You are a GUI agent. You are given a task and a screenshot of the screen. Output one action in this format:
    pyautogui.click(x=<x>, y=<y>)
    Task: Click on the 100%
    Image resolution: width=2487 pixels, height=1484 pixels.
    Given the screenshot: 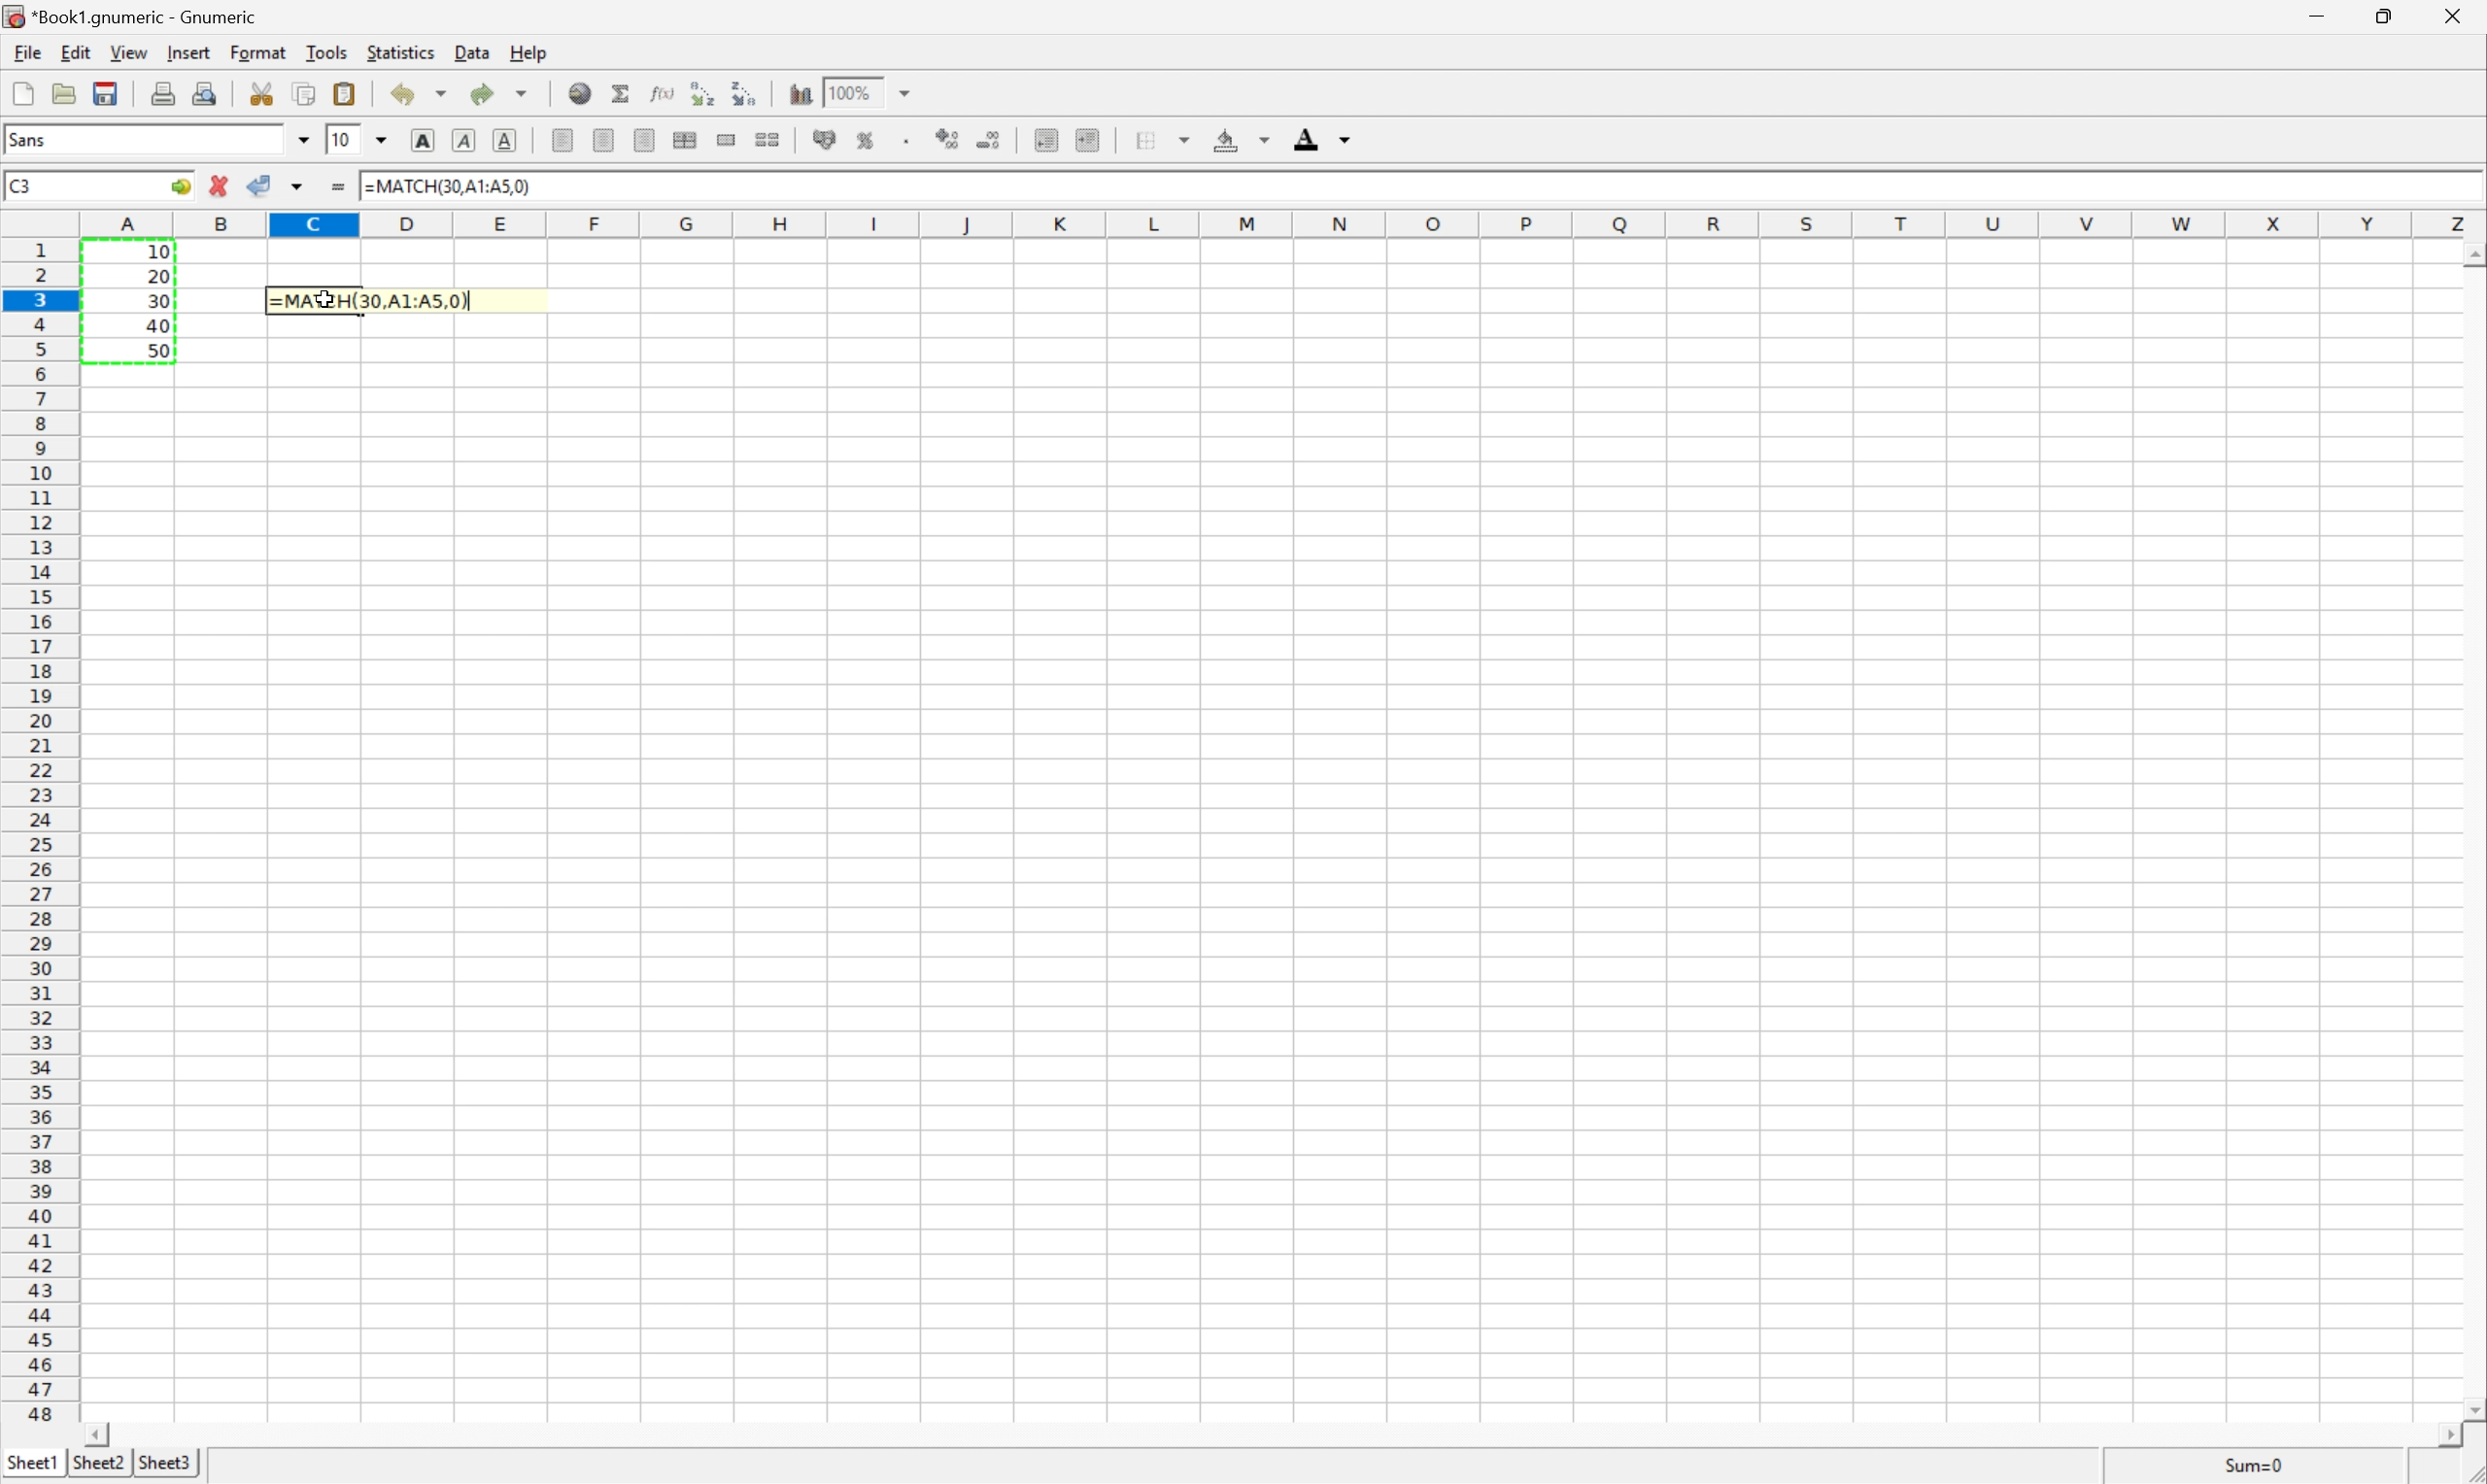 What is the action you would take?
    pyautogui.click(x=850, y=90)
    